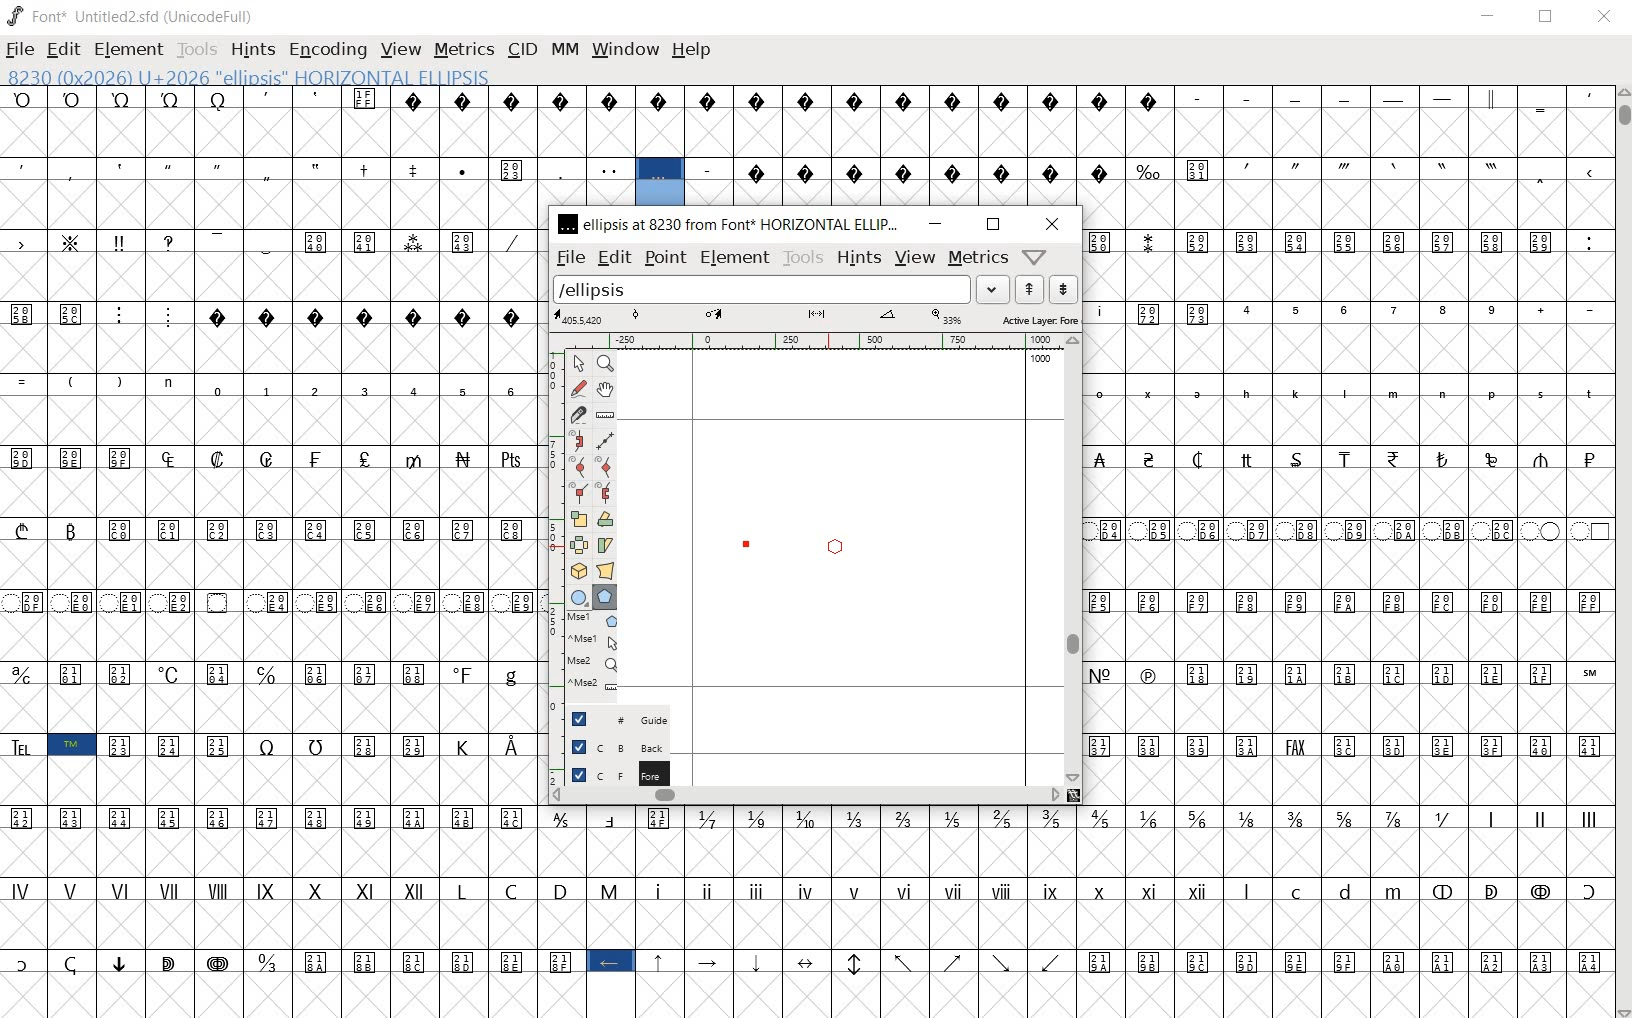 This screenshot has width=1632, height=1018. Describe the element at coordinates (575, 596) in the screenshot. I see `rectangle or ellipse` at that location.